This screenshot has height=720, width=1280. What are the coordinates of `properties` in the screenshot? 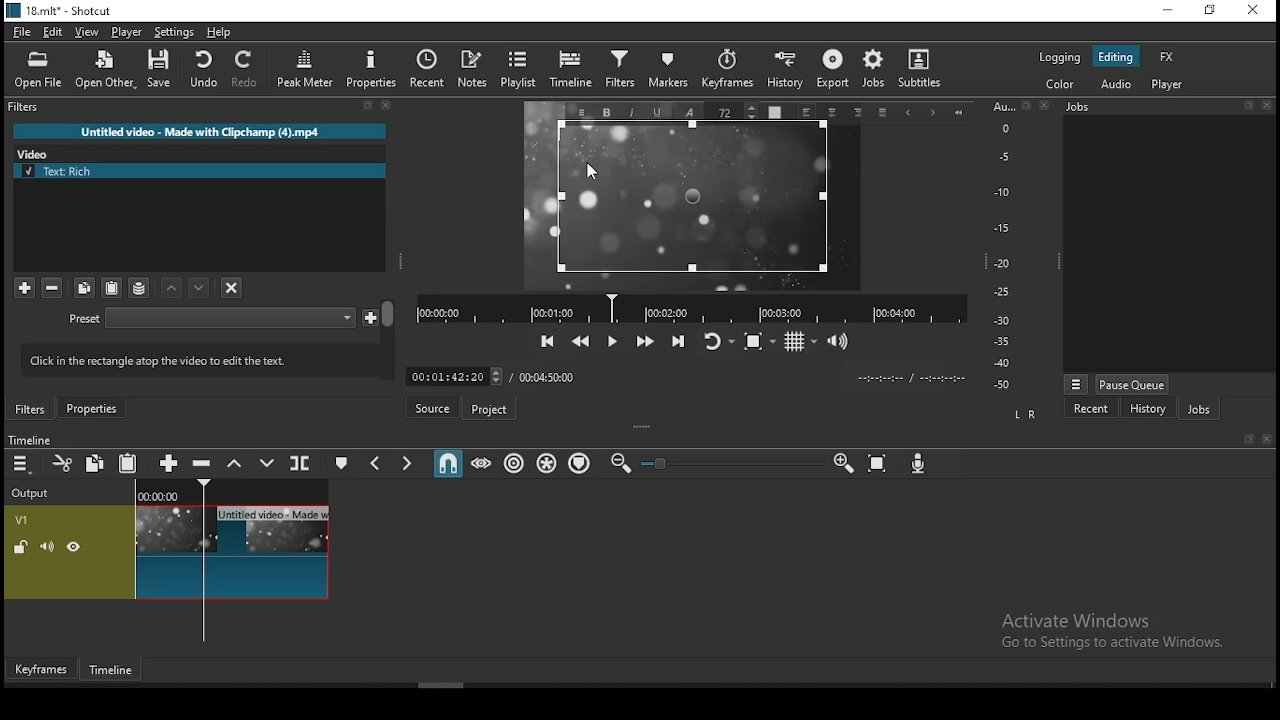 It's located at (369, 69).